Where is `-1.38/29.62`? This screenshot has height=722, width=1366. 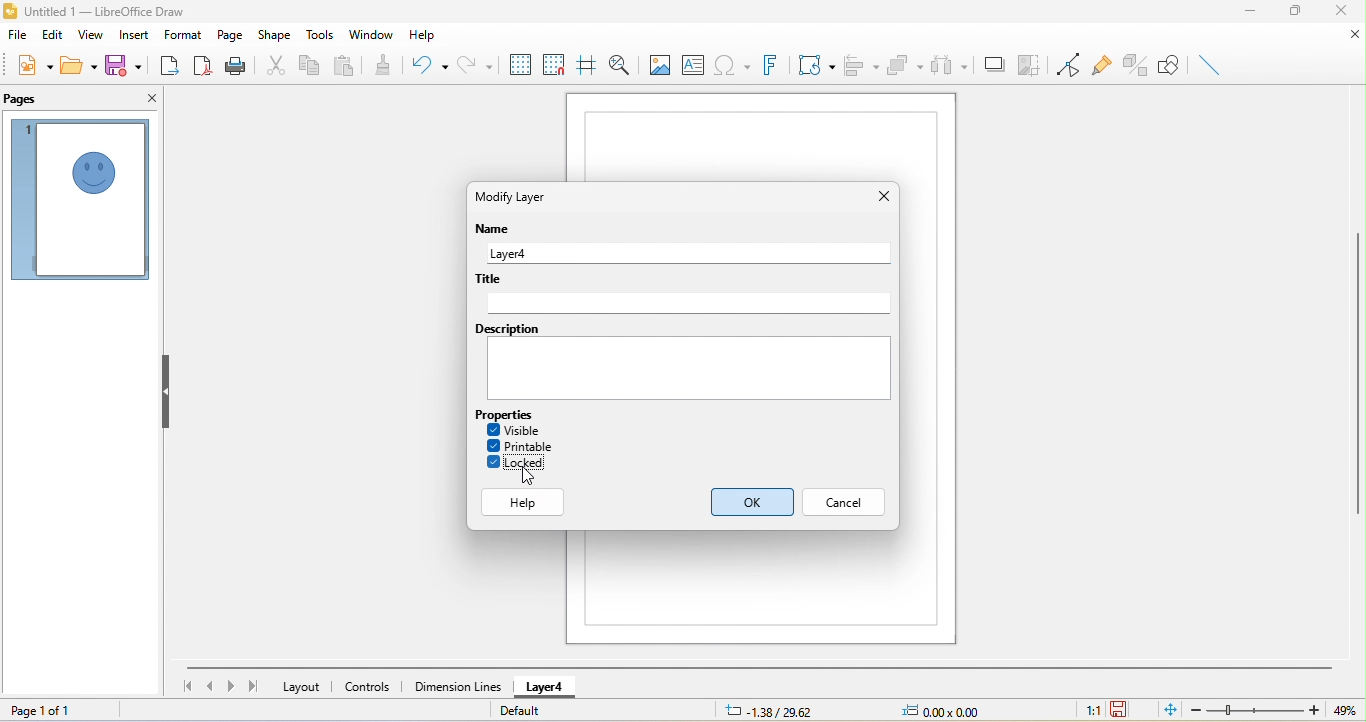 -1.38/29.62 is located at coordinates (779, 710).